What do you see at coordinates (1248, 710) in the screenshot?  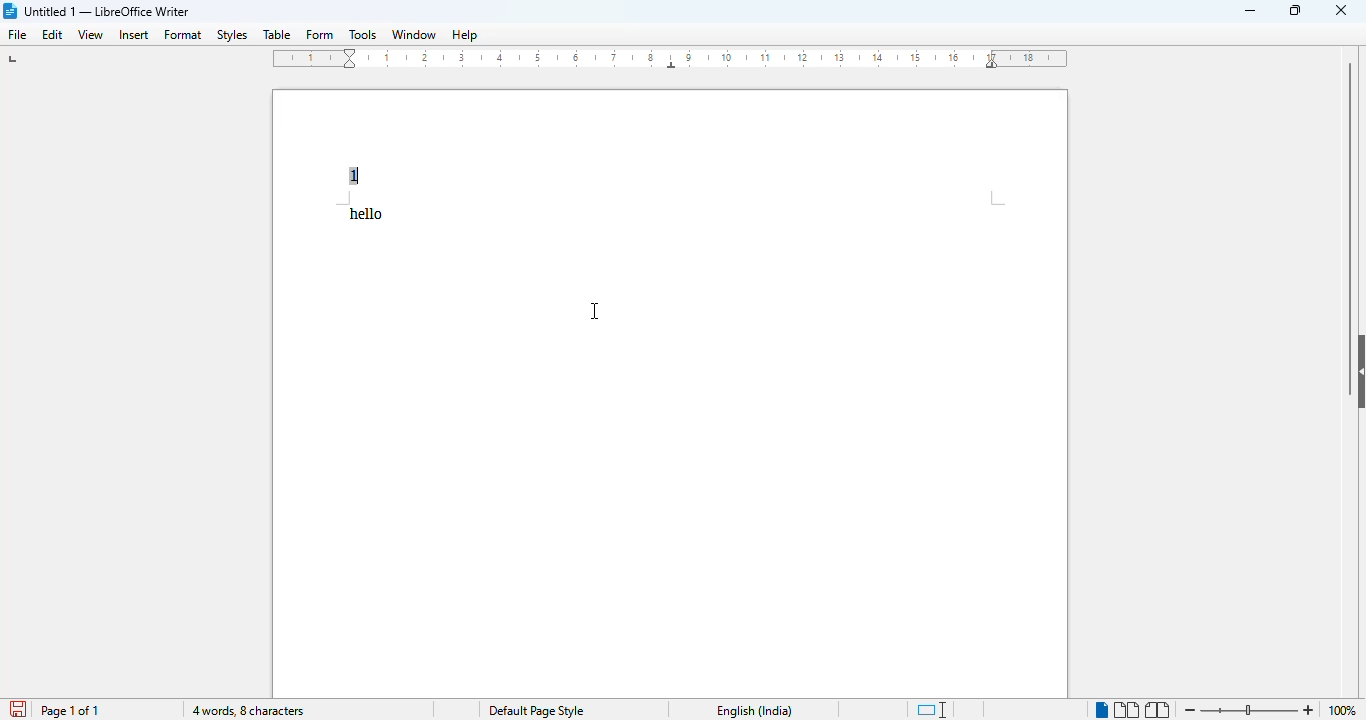 I see `zoom in or zoom out bar` at bounding box center [1248, 710].